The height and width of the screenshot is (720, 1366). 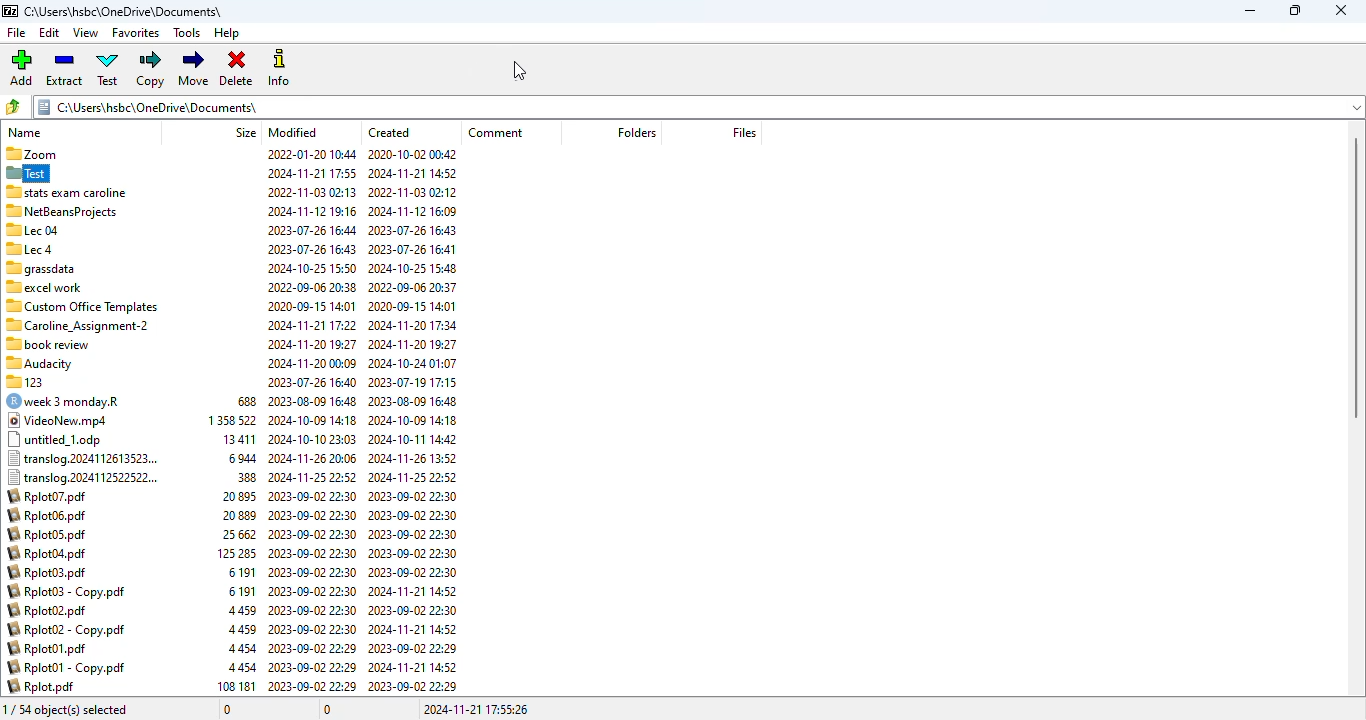 I want to click on 2023-07-26 16:43, so click(x=312, y=249).